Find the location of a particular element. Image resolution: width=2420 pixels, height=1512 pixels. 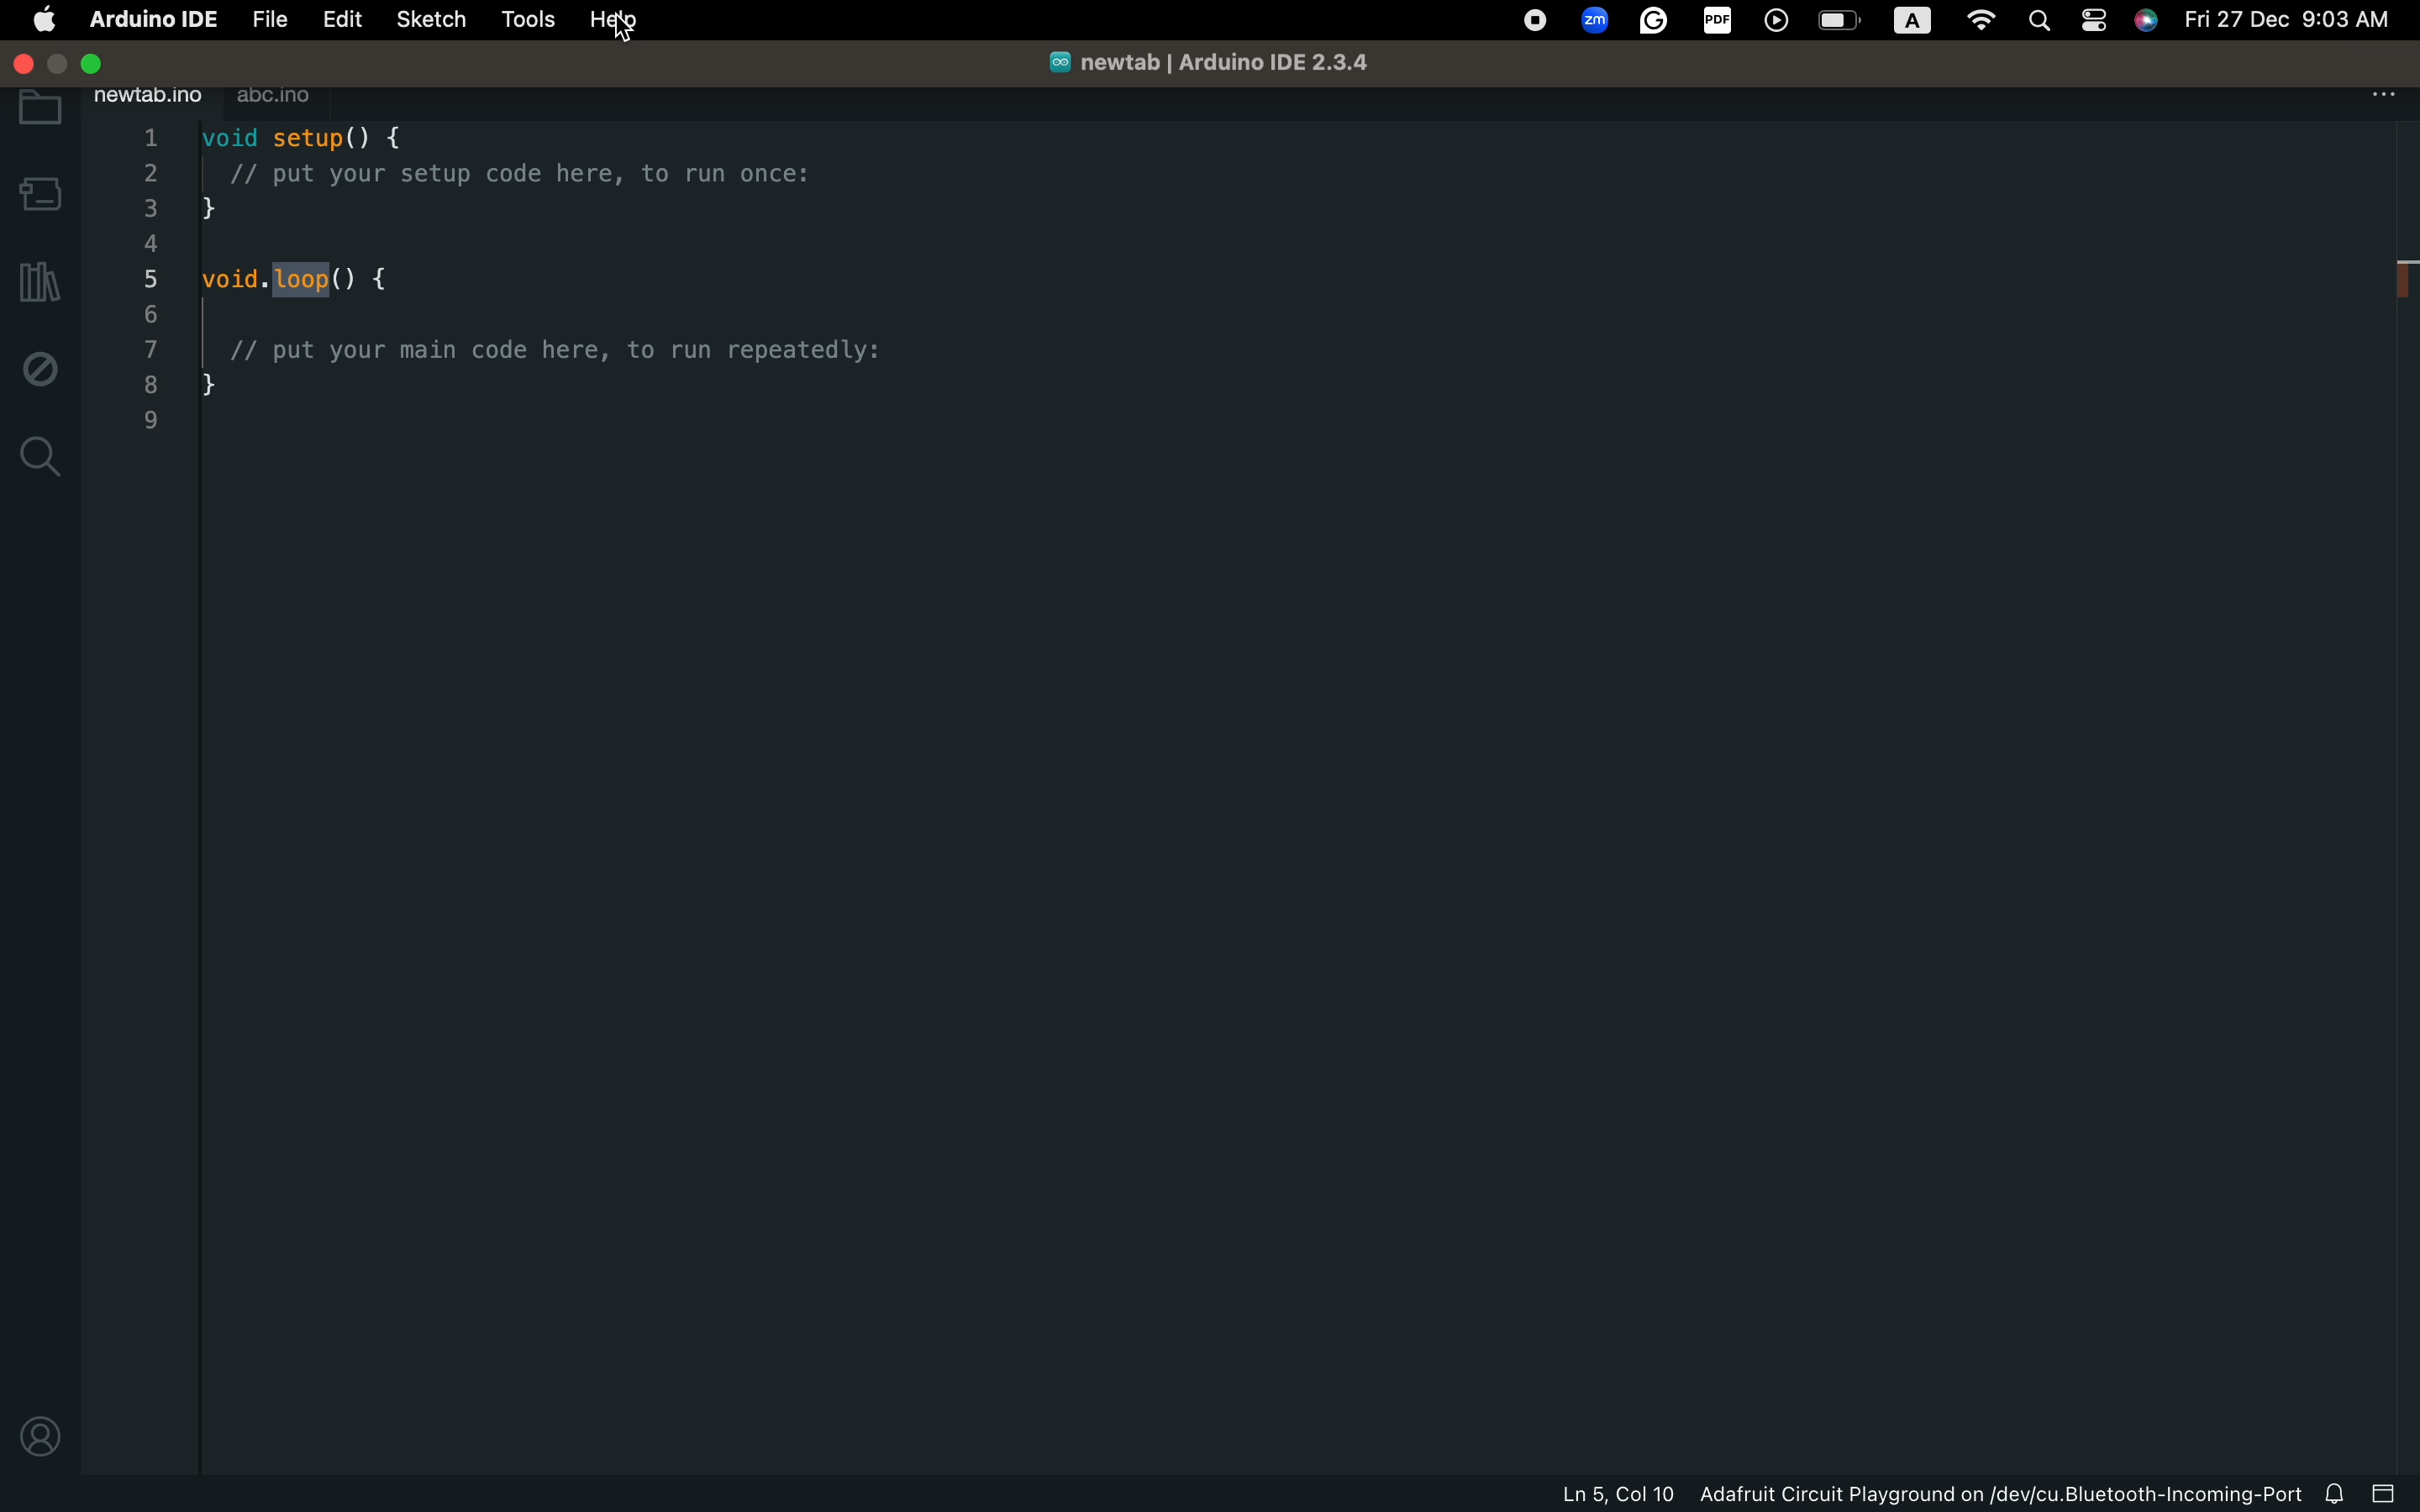

OS Control is located at coordinates (1531, 21).